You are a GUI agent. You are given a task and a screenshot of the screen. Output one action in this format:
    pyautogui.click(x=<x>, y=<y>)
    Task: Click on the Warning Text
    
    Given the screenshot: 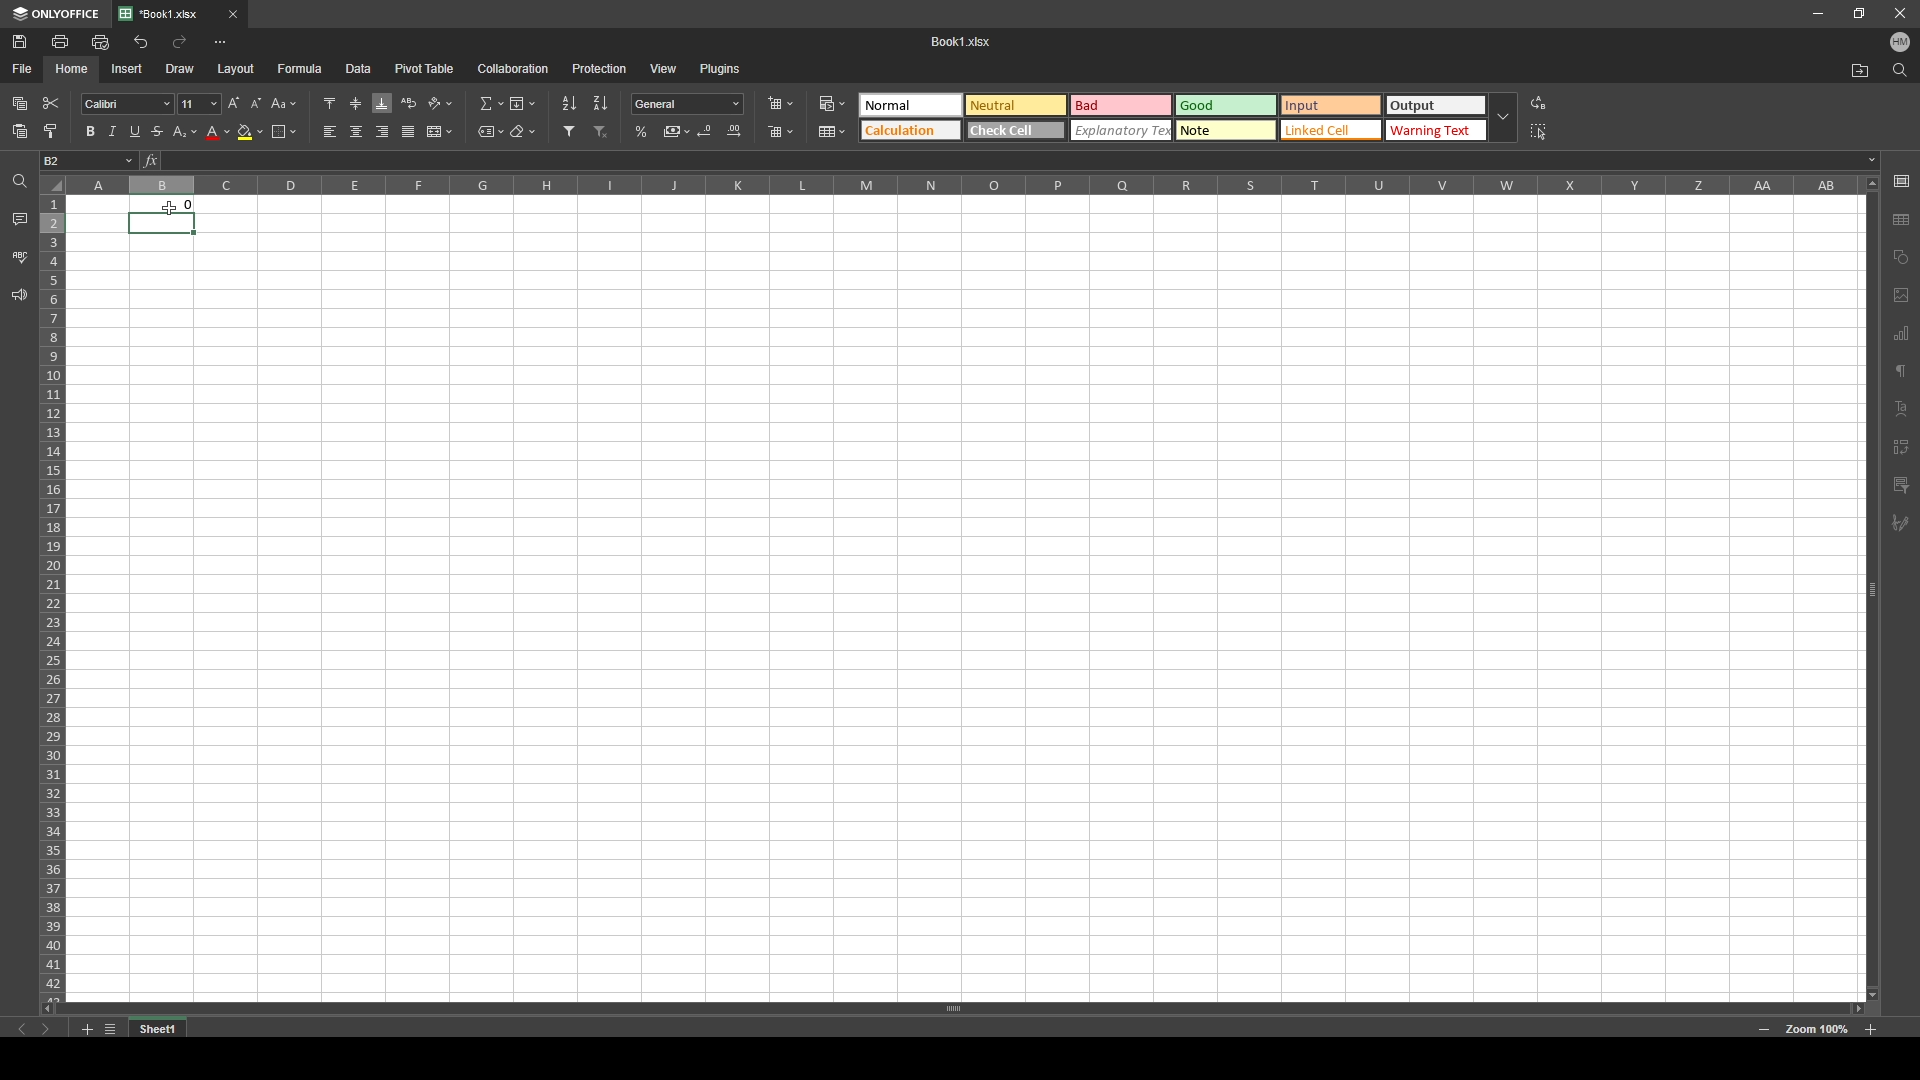 What is the action you would take?
    pyautogui.click(x=1436, y=132)
    